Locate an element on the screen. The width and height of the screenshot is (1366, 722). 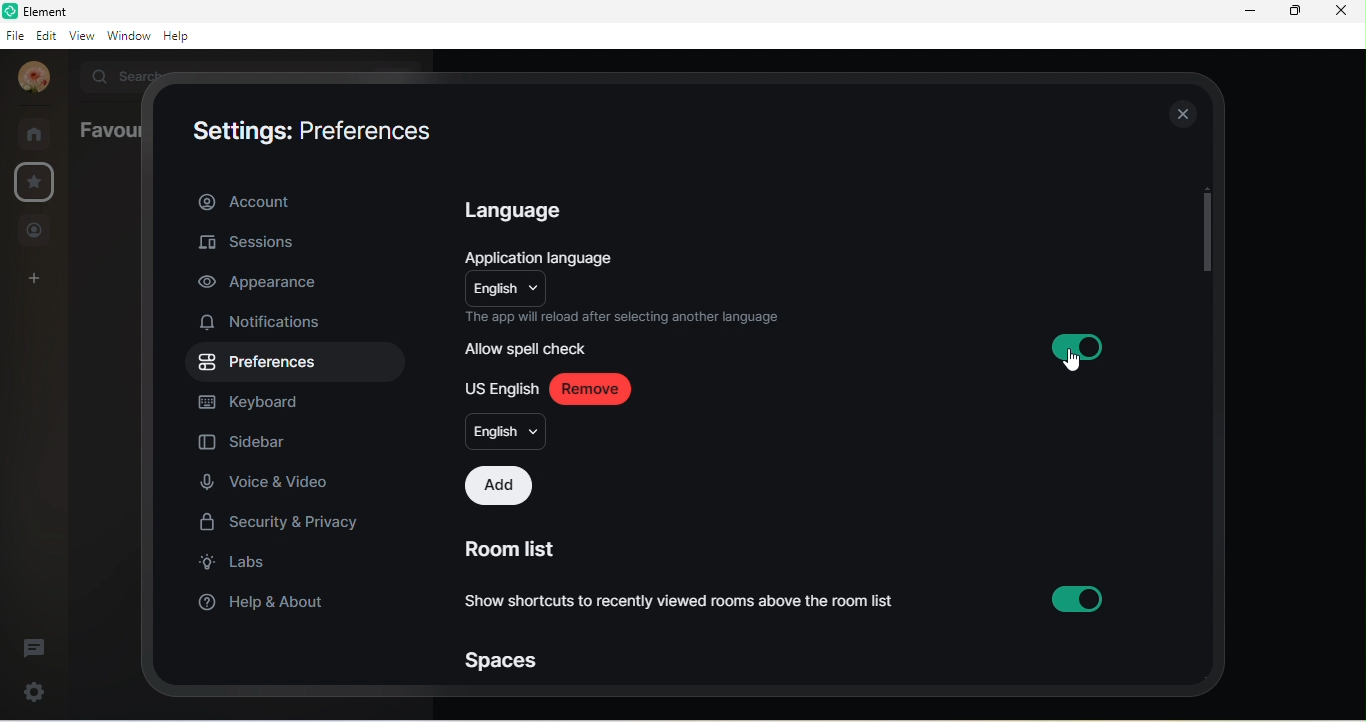
application language is located at coordinates (554, 257).